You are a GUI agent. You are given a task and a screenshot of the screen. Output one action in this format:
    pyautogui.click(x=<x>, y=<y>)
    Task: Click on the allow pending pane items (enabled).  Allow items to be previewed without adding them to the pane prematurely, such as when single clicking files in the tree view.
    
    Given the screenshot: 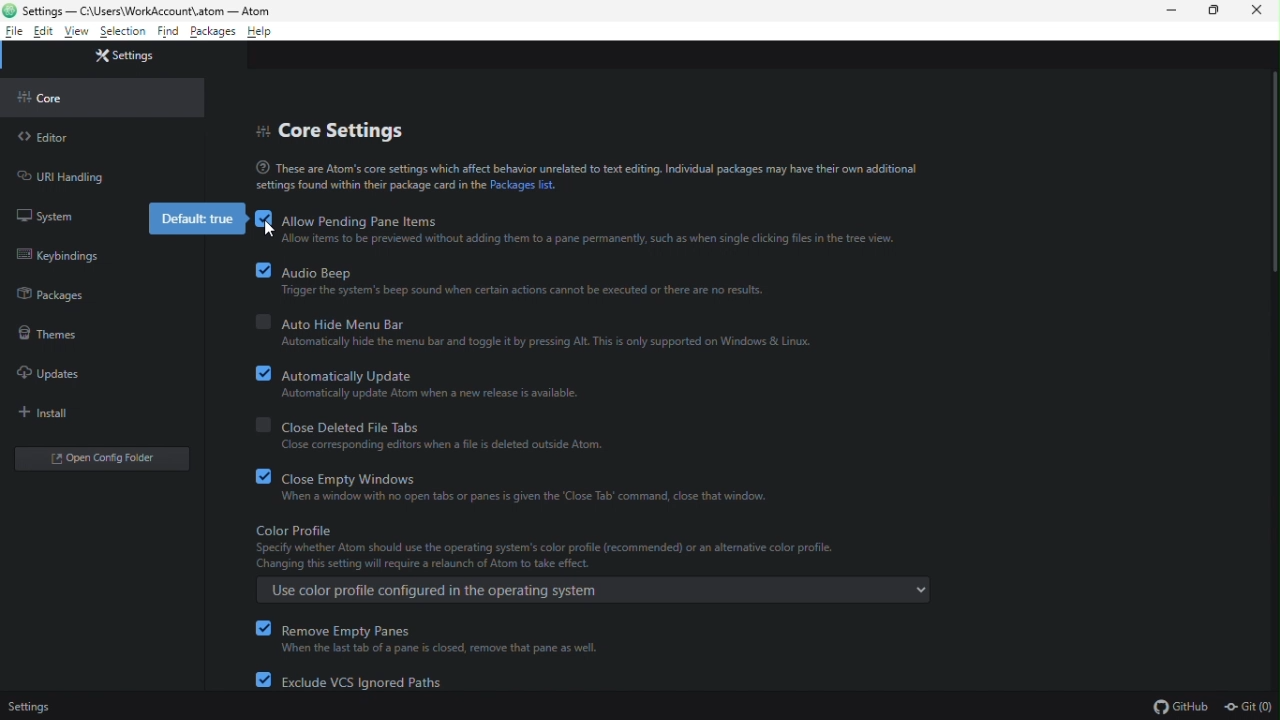 What is the action you would take?
    pyautogui.click(x=575, y=229)
    